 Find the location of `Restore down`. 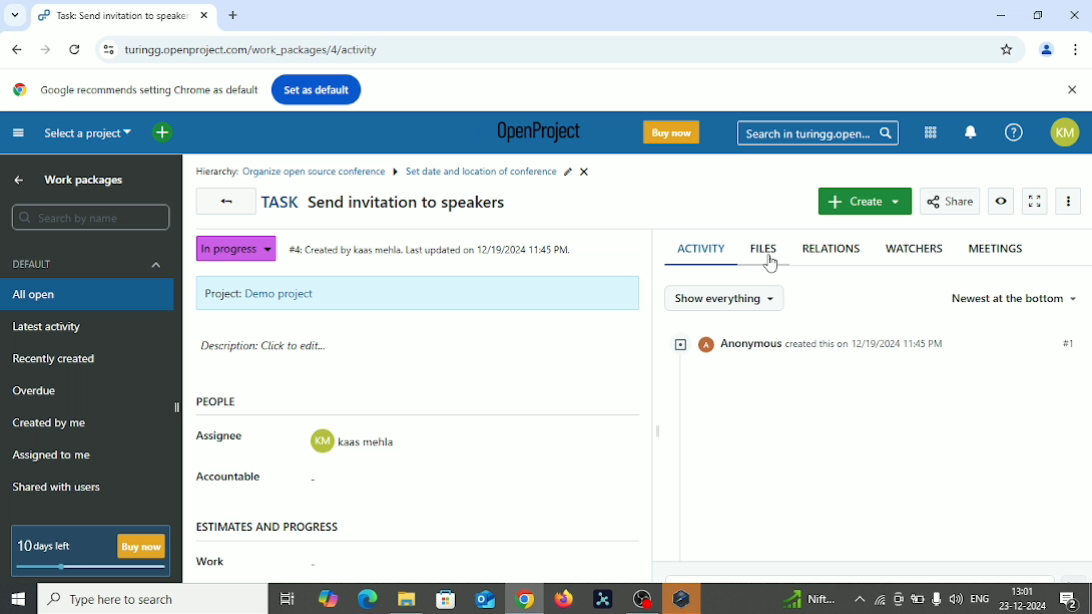

Restore down is located at coordinates (1040, 14).